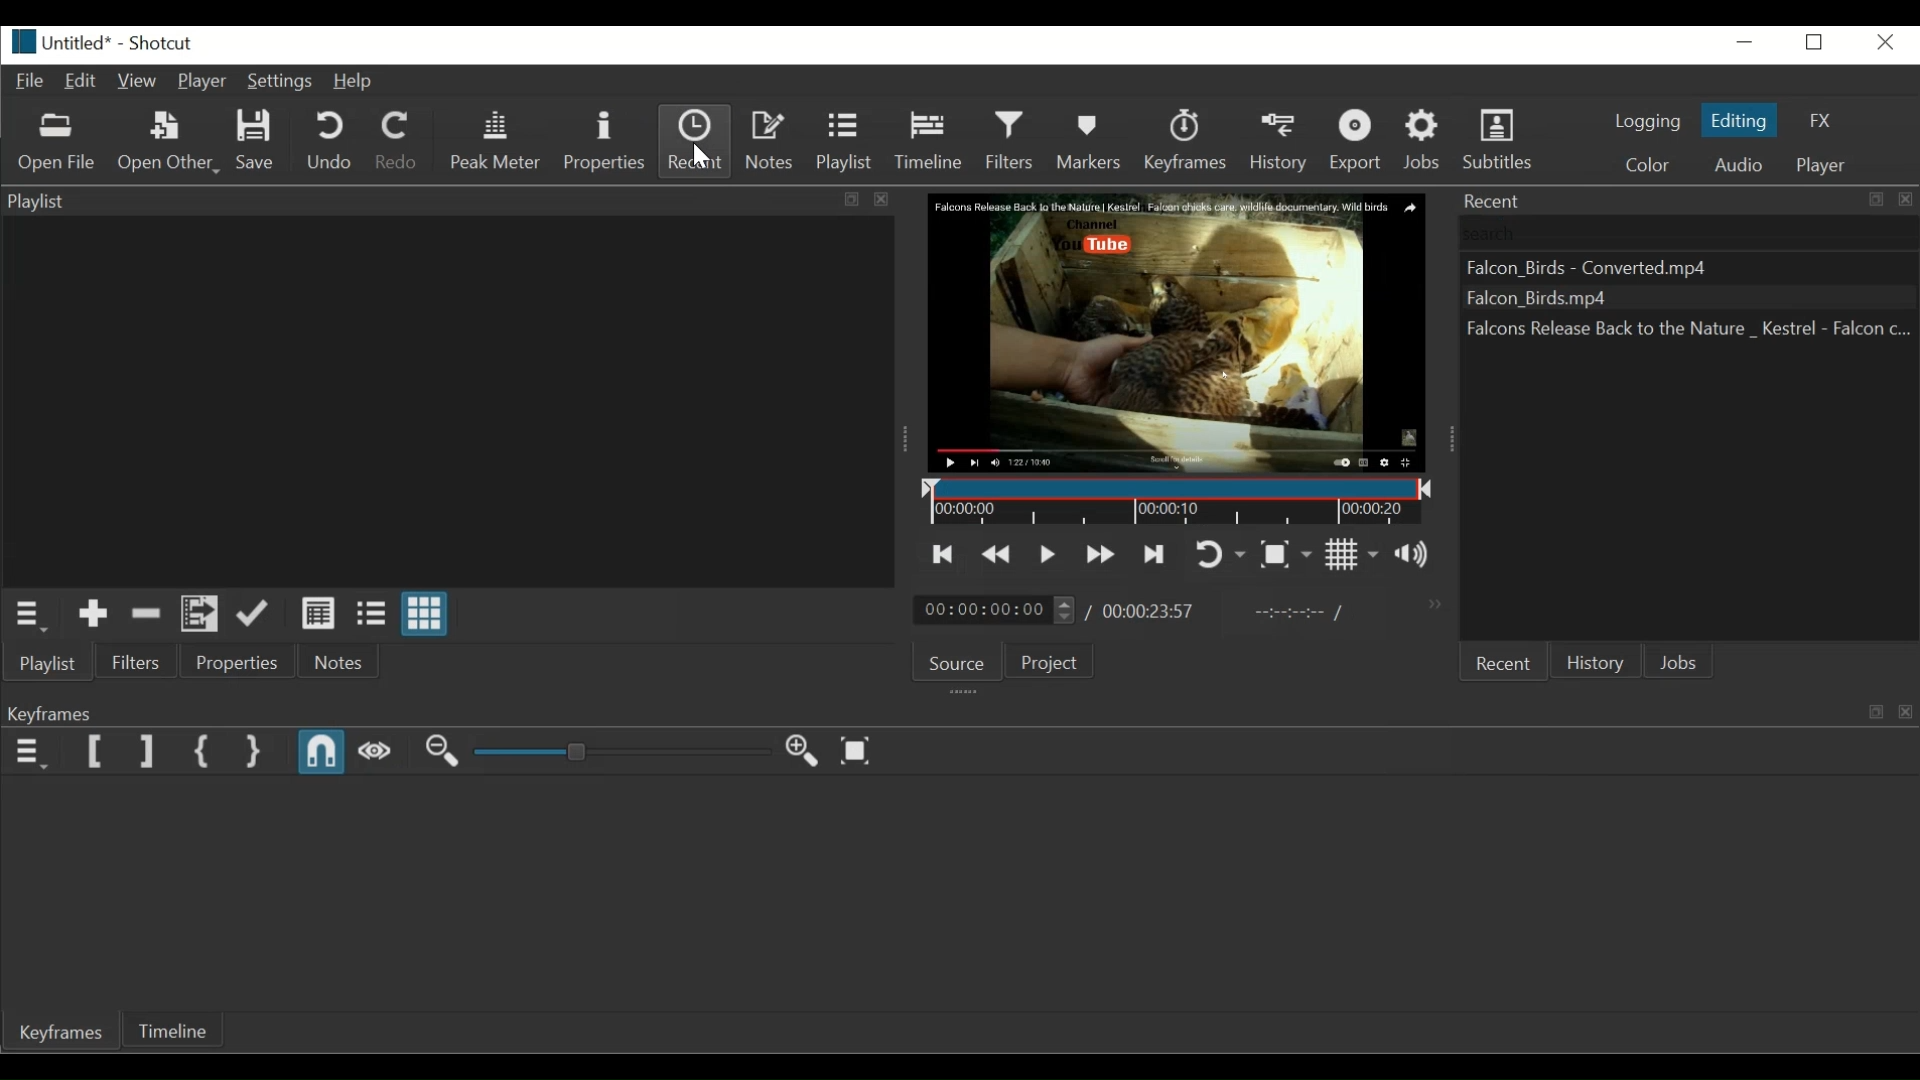 The width and height of the screenshot is (1920, 1080). I want to click on logging, so click(1649, 123).